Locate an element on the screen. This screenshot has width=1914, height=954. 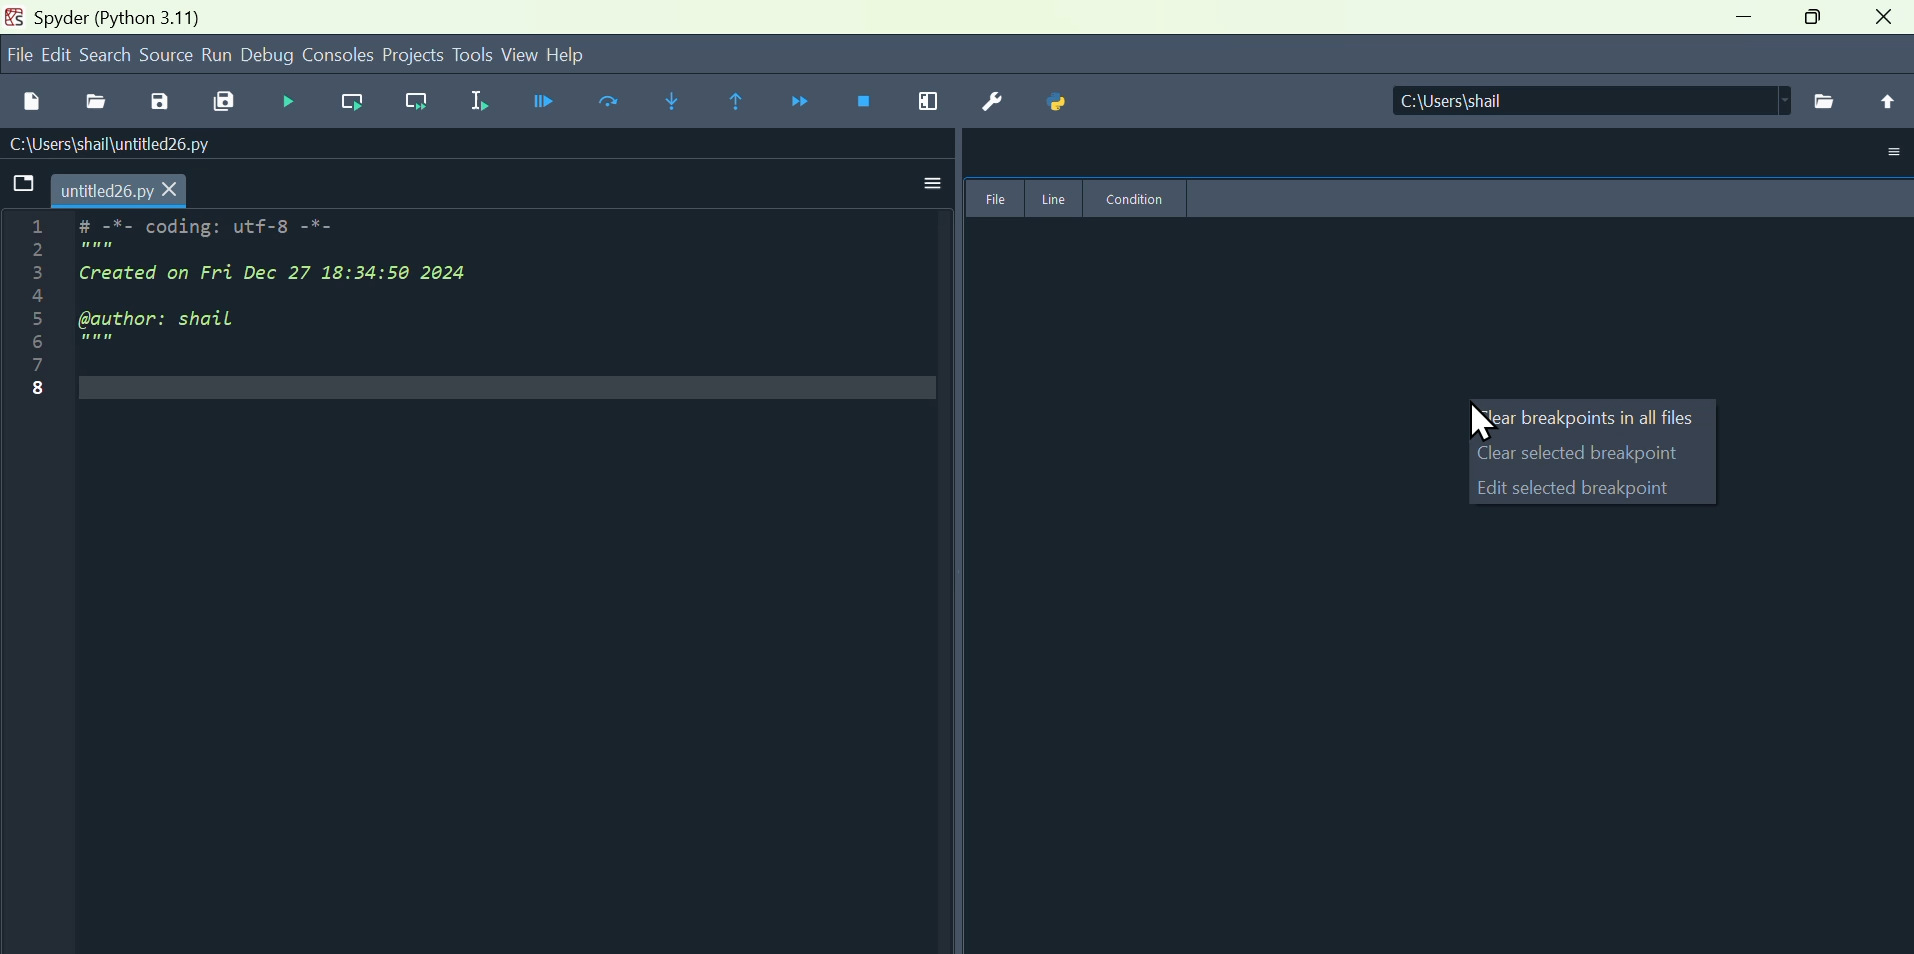
help  is located at coordinates (578, 57).